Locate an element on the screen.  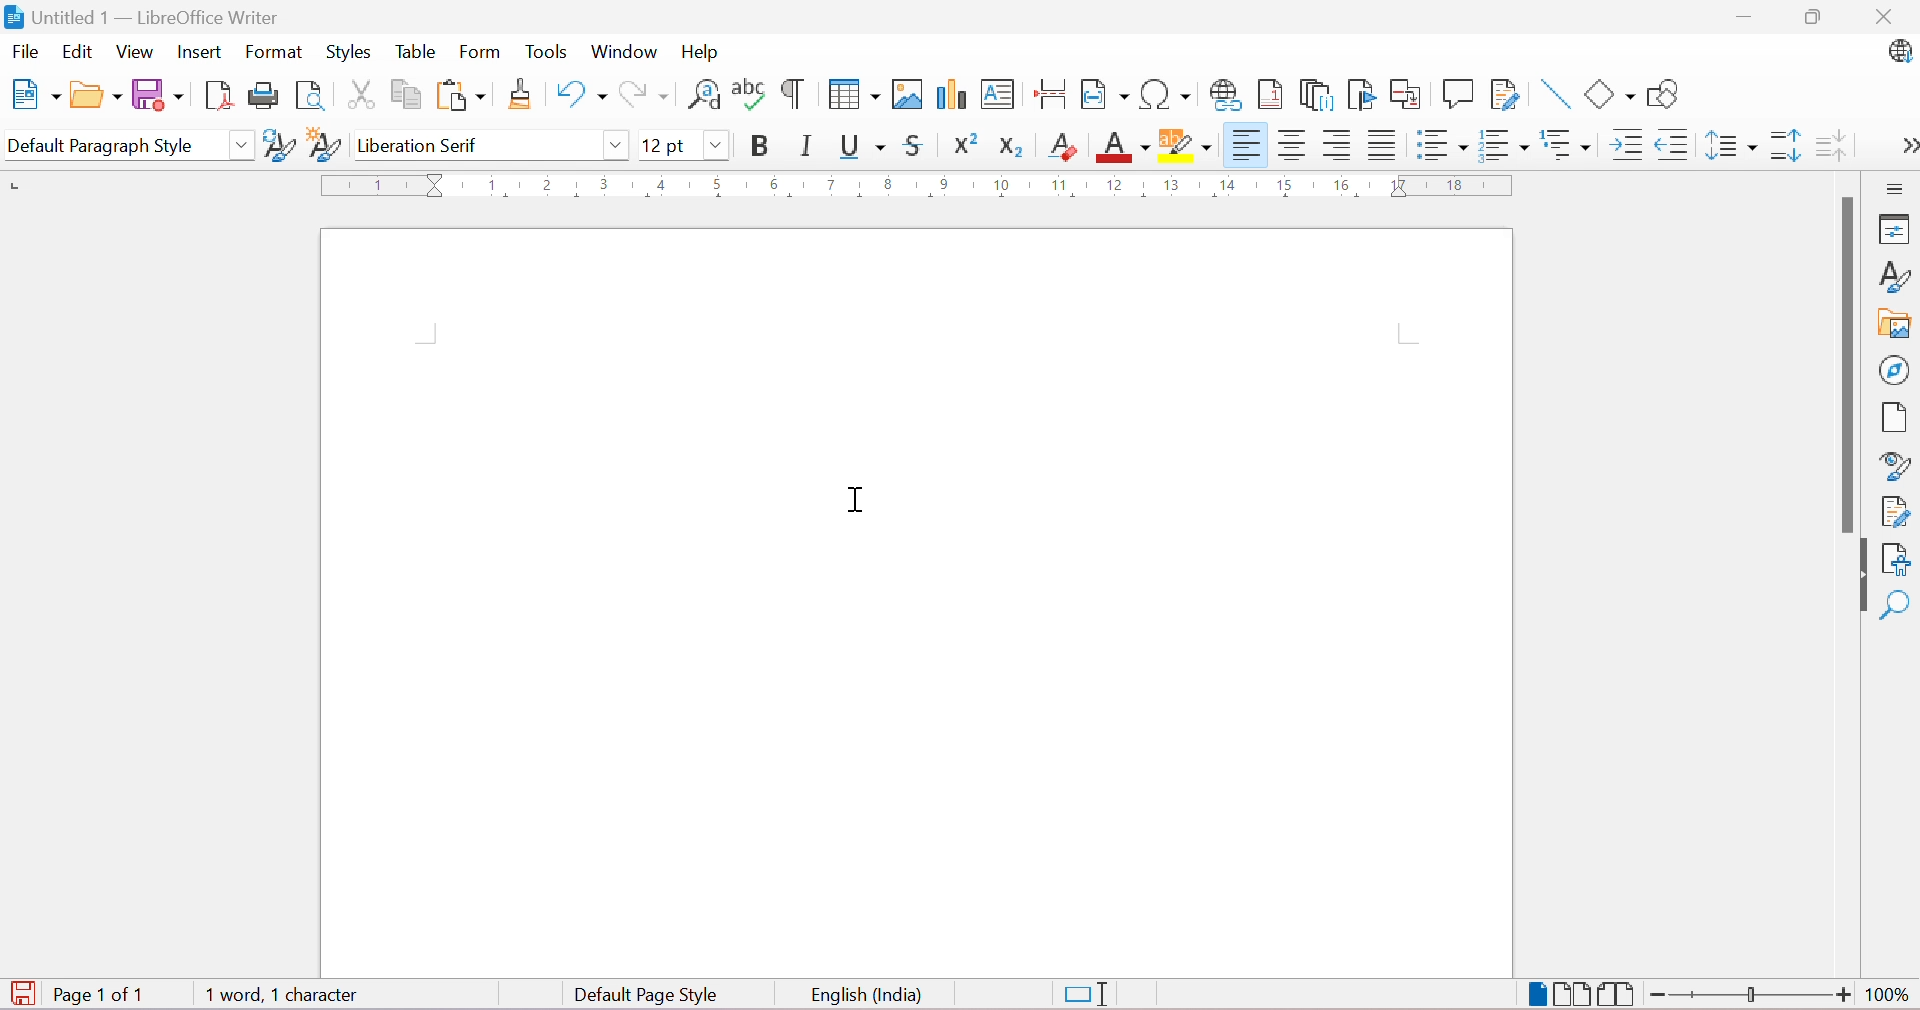
Toggle Formatting Marks is located at coordinates (793, 94).